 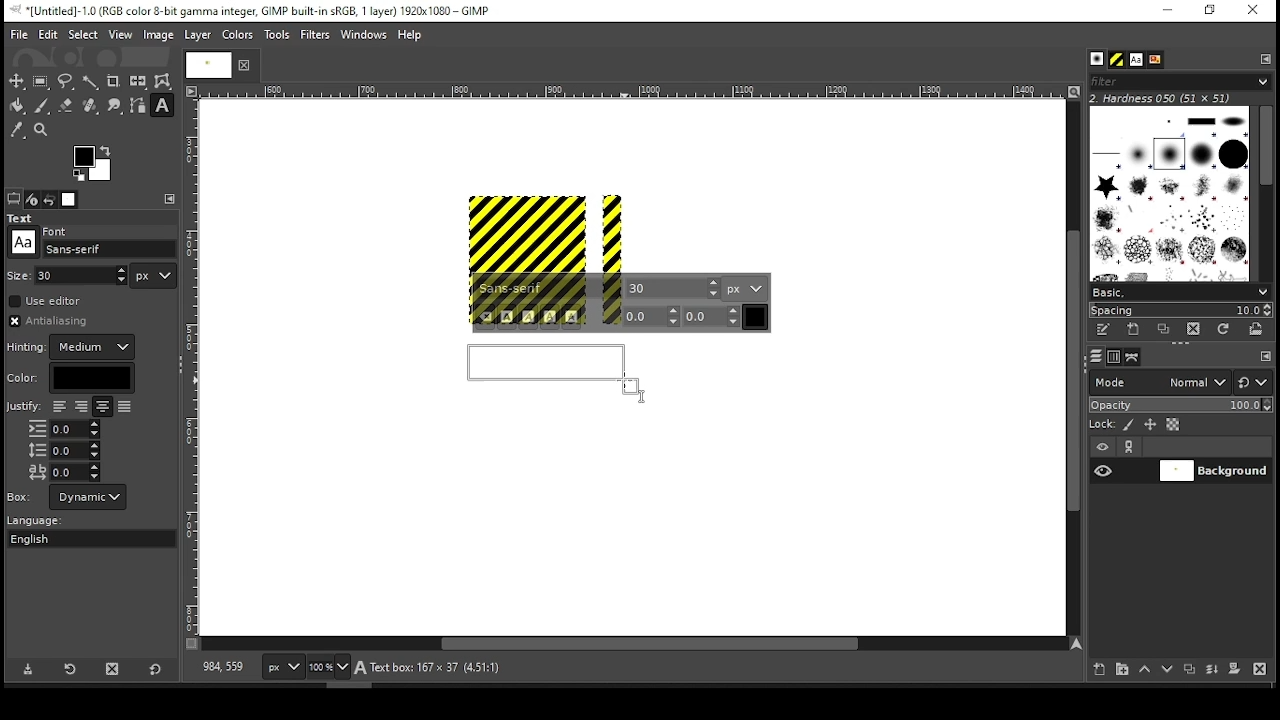 What do you see at coordinates (1265, 192) in the screenshot?
I see `scroll bar` at bounding box center [1265, 192].